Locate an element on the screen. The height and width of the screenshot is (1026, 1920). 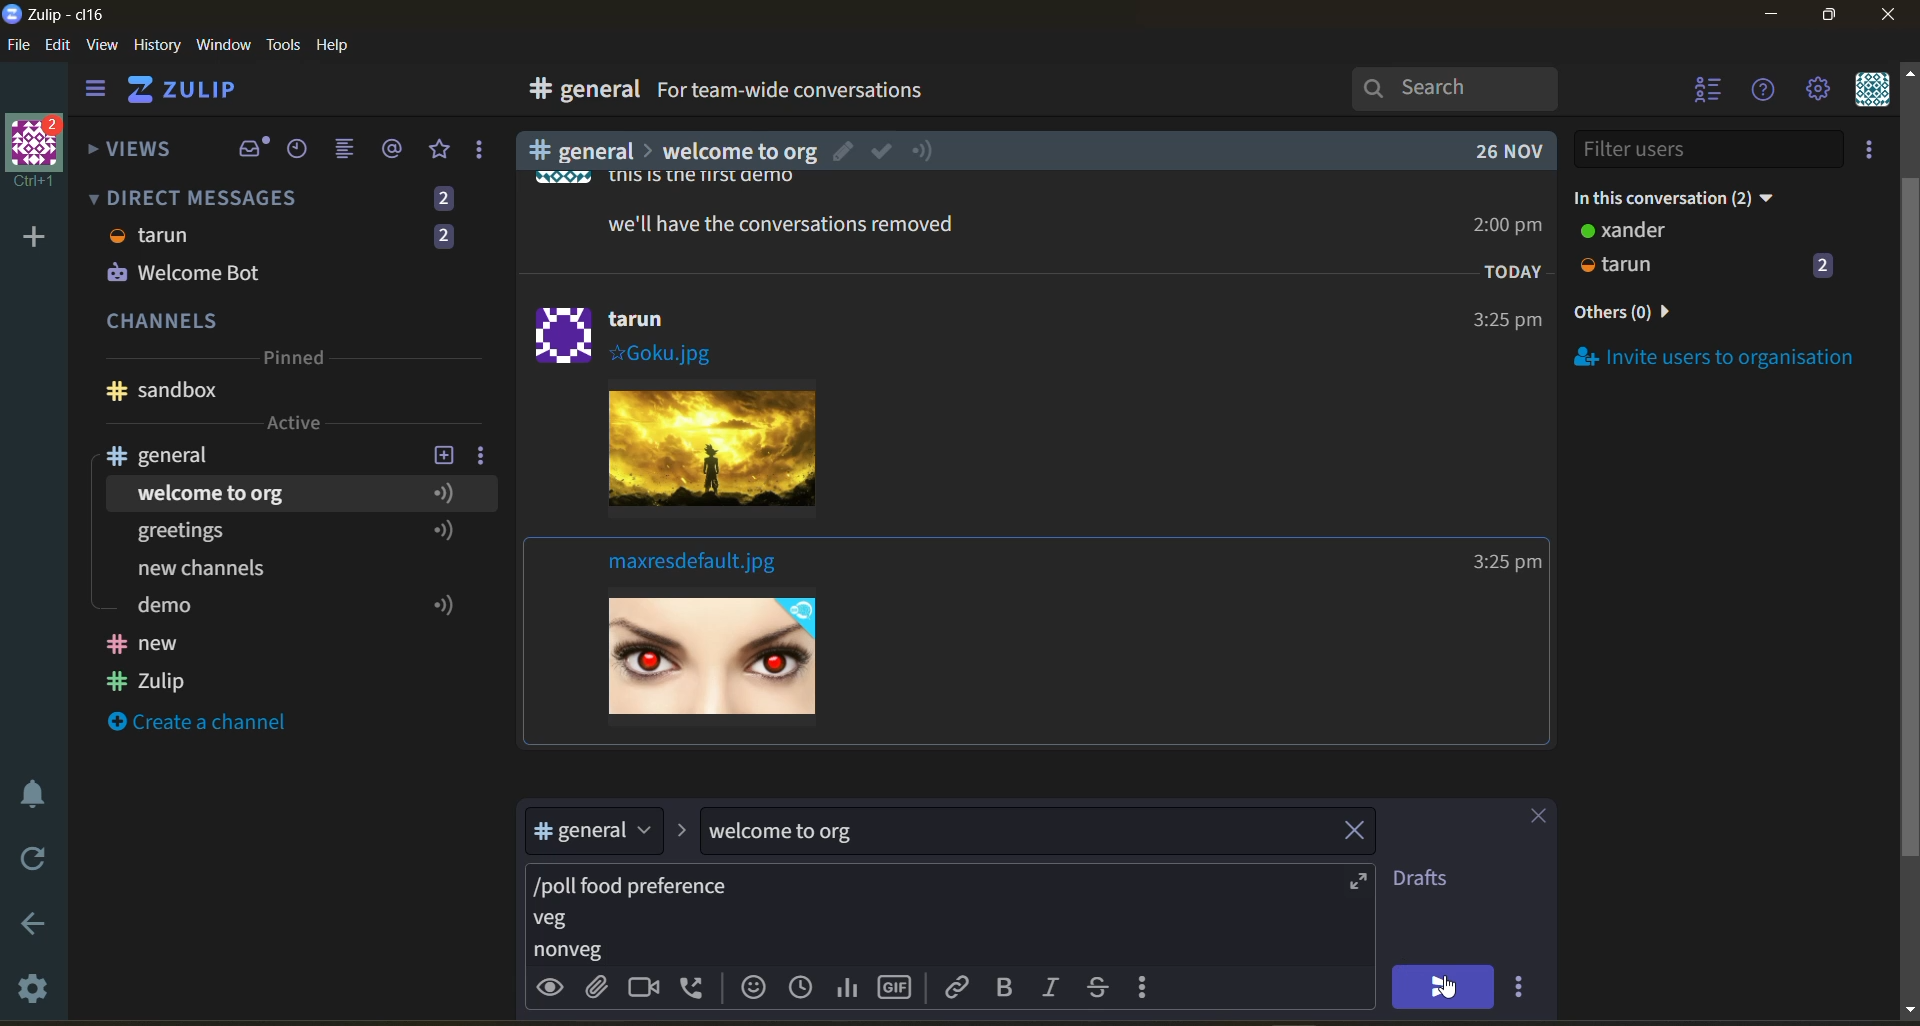
invite users to organisation is located at coordinates (1716, 356).